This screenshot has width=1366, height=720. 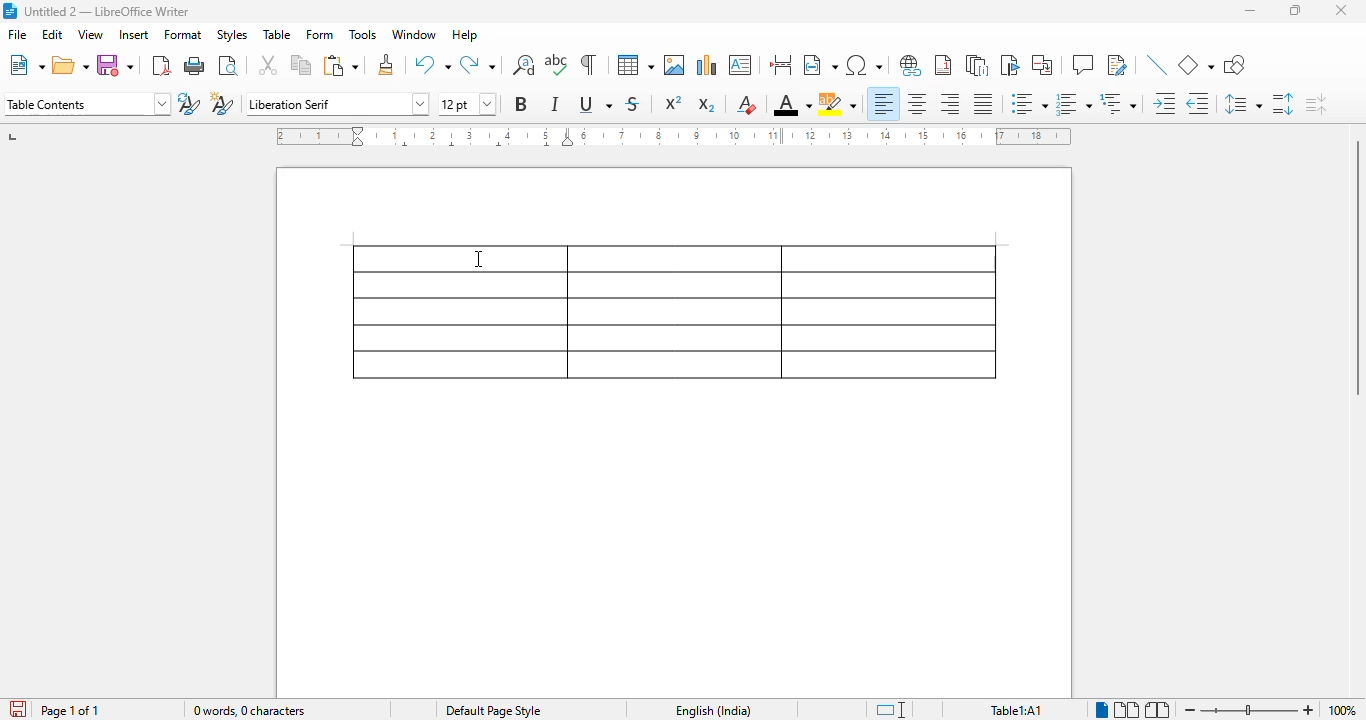 I want to click on format, so click(x=184, y=34).